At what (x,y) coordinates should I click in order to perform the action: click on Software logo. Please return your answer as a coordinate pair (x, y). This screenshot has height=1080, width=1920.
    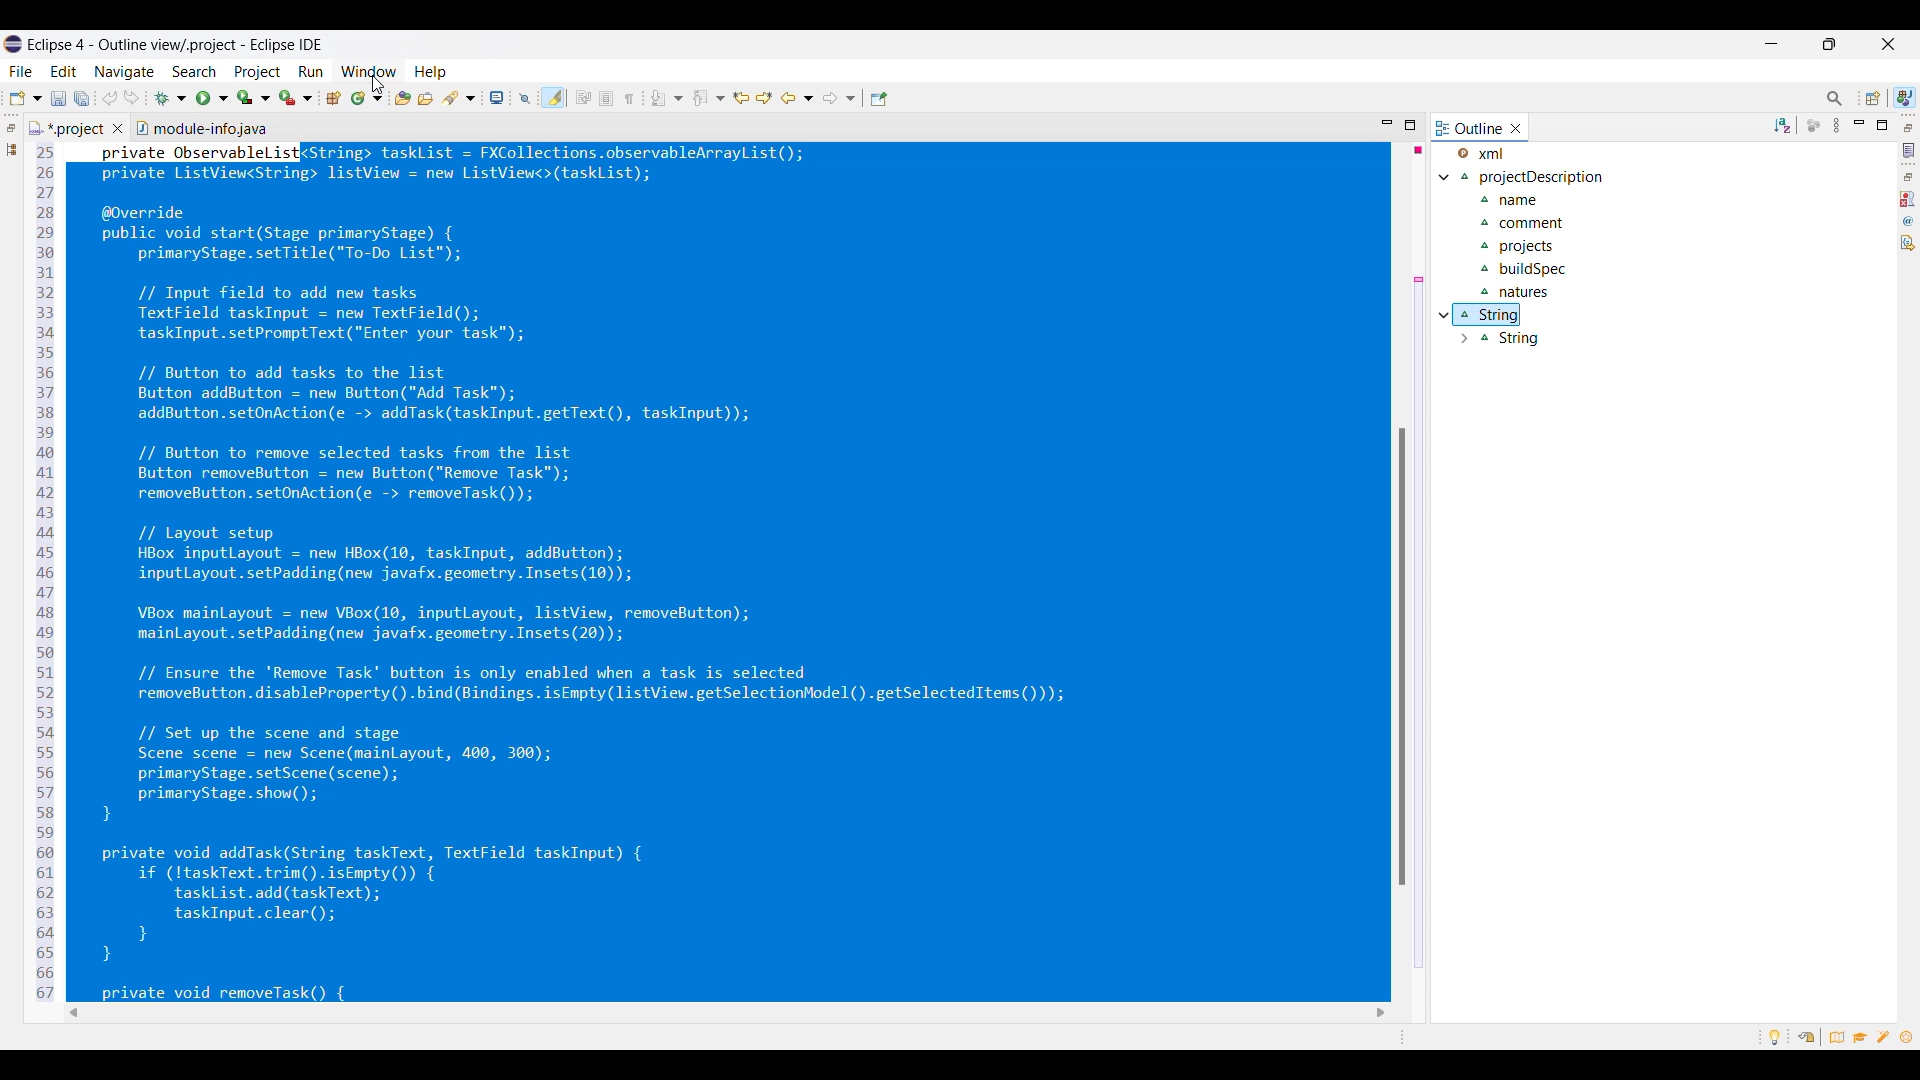
    Looking at the image, I should click on (13, 44).